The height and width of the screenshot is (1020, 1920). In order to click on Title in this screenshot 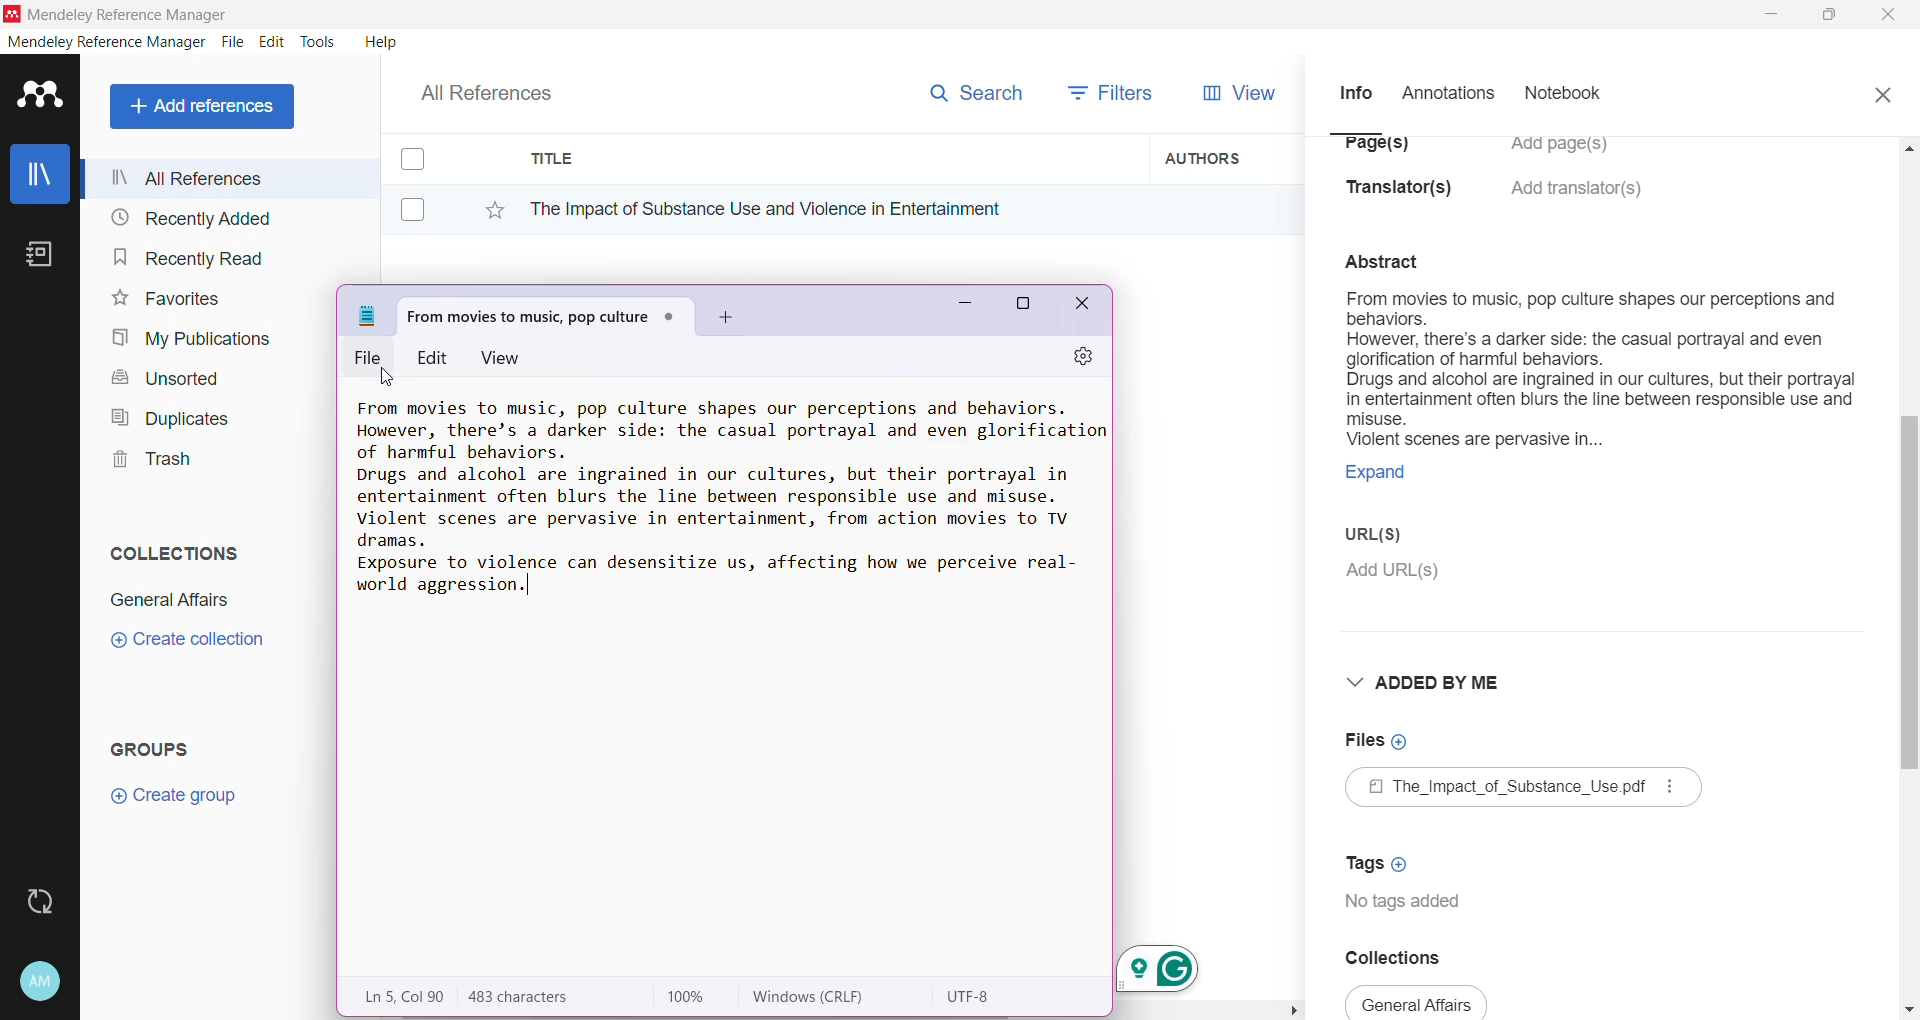, I will do `click(830, 159)`.